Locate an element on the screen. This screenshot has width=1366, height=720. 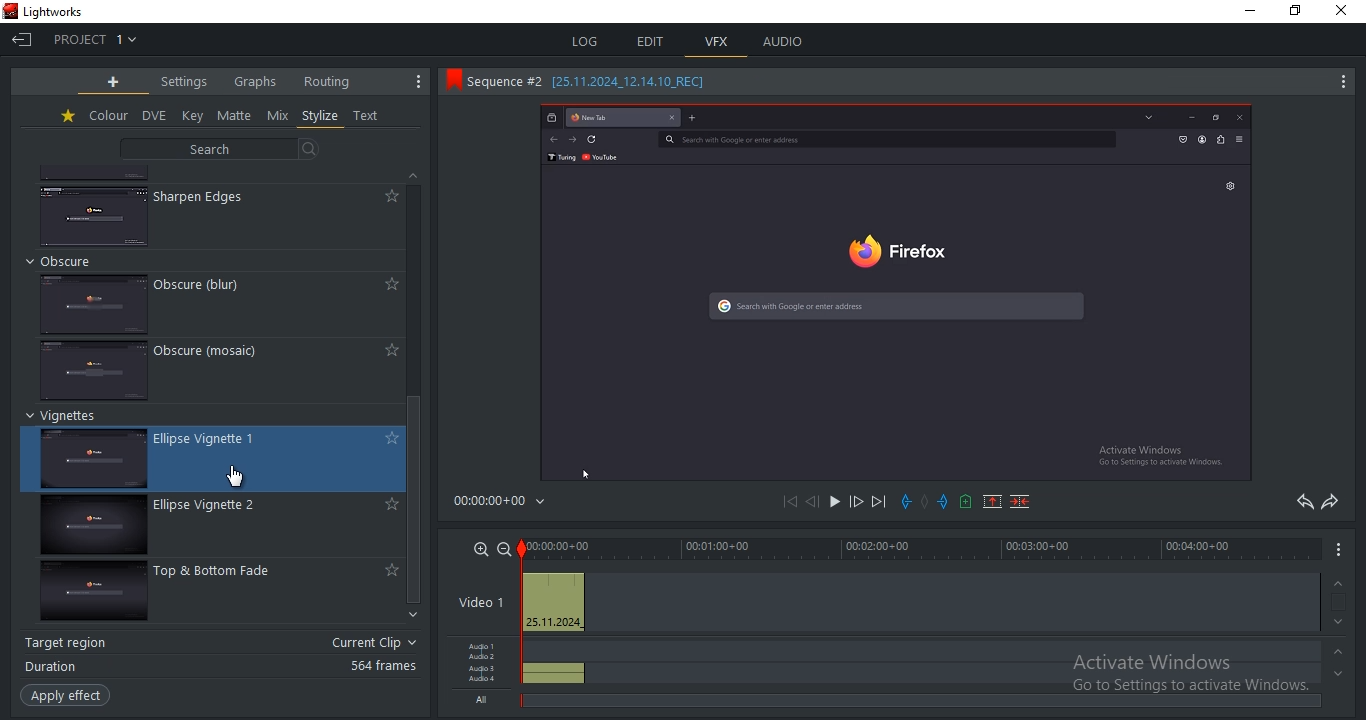
text is located at coordinates (369, 117).